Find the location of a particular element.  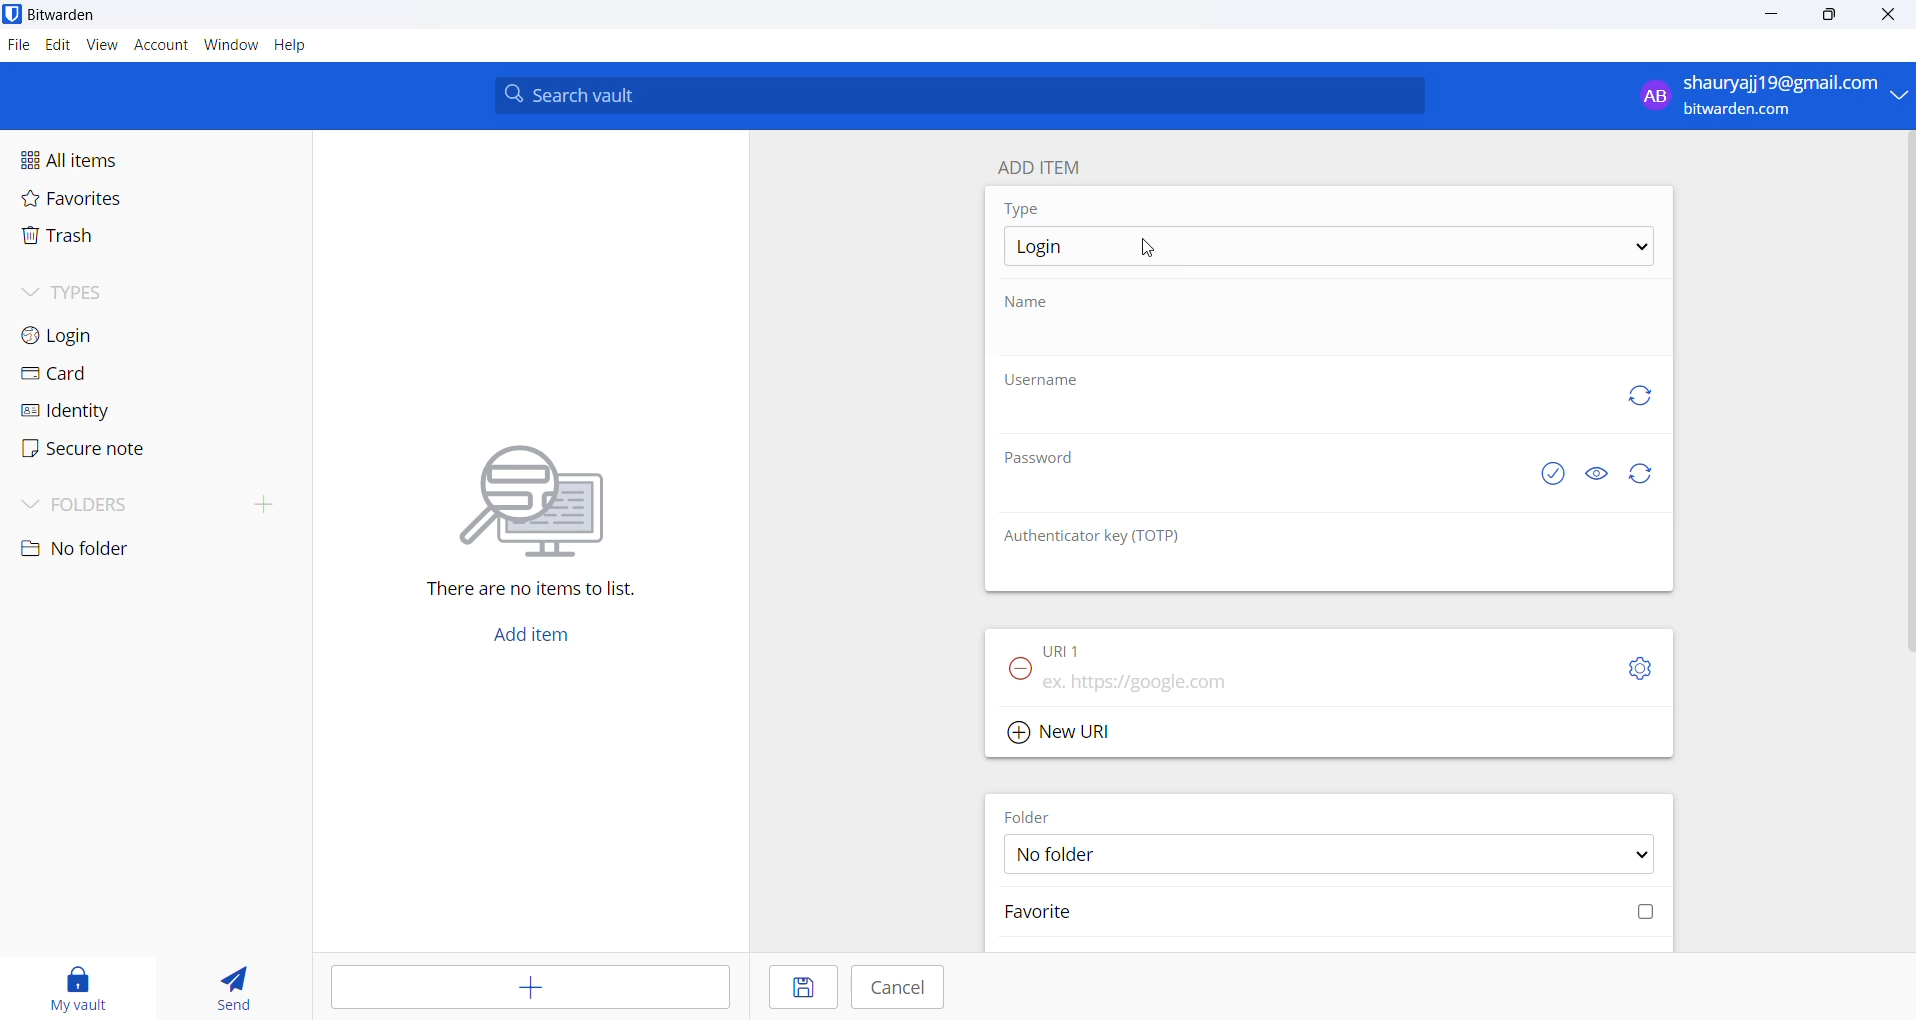

account is located at coordinates (162, 45).